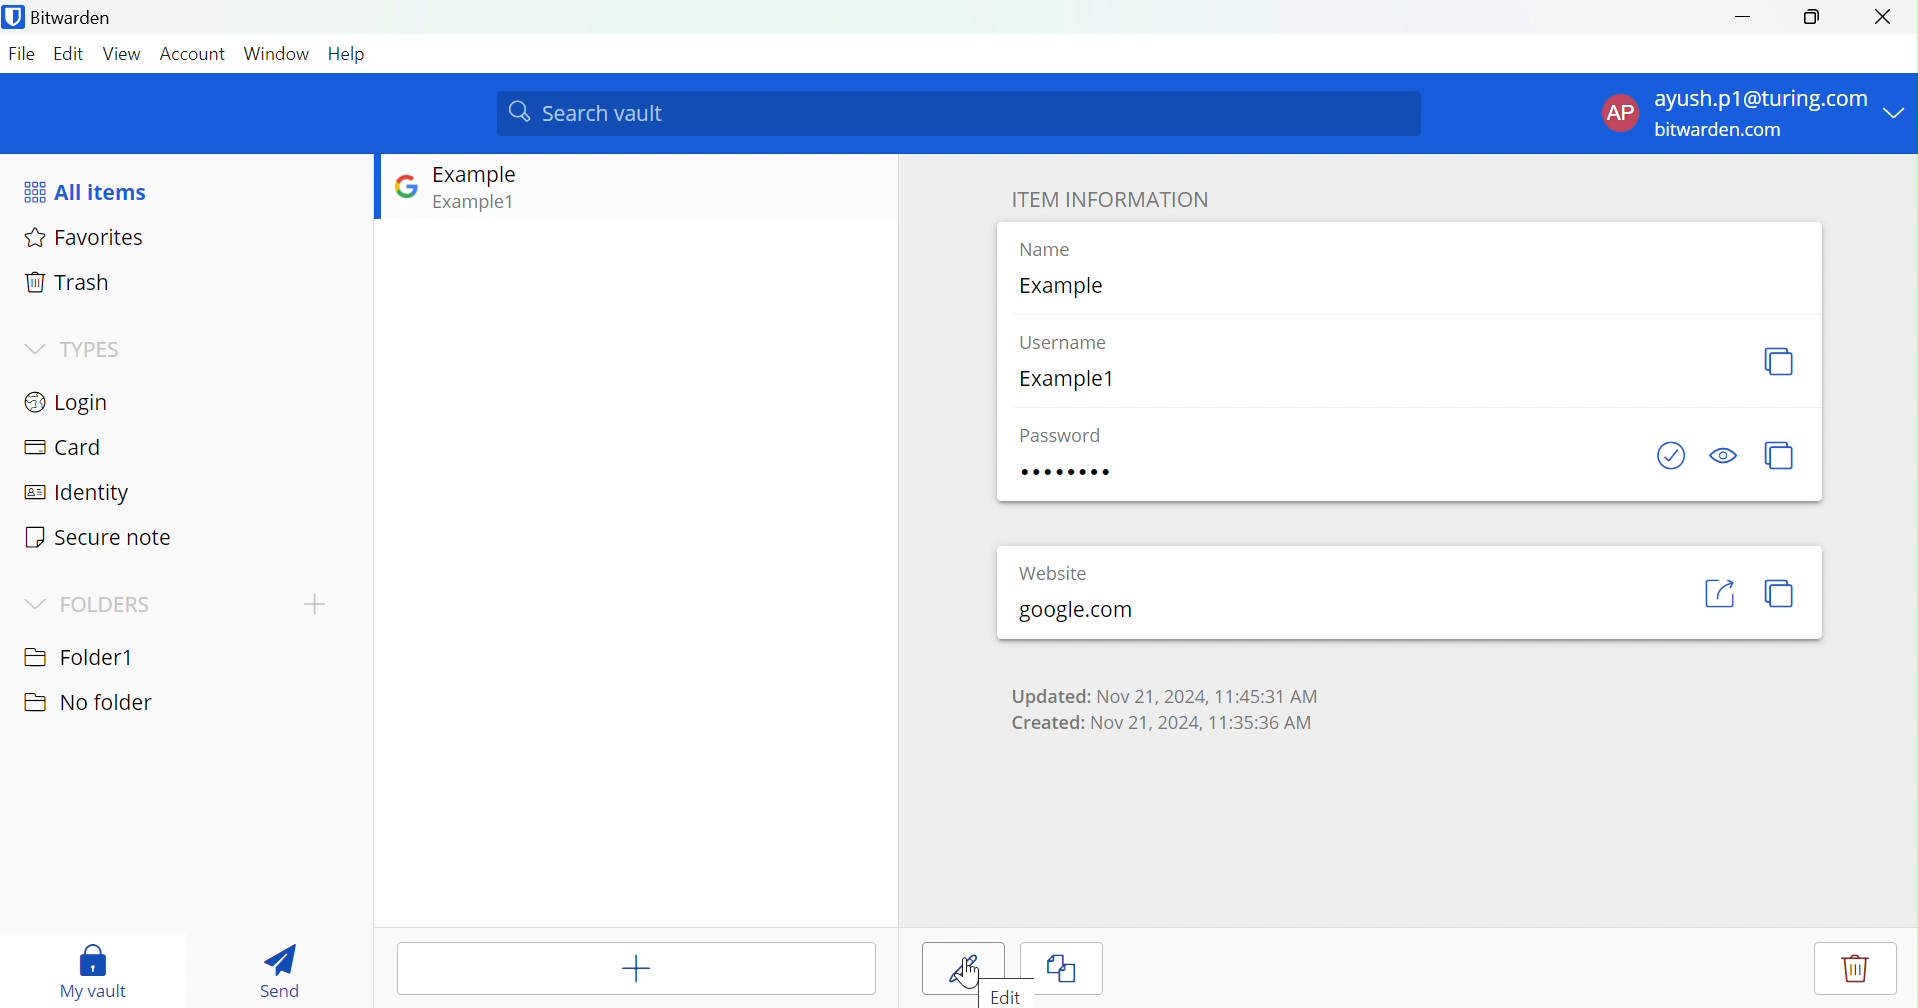 This screenshot has width=1918, height=1008. Describe the element at coordinates (1063, 433) in the screenshot. I see `Password` at that location.